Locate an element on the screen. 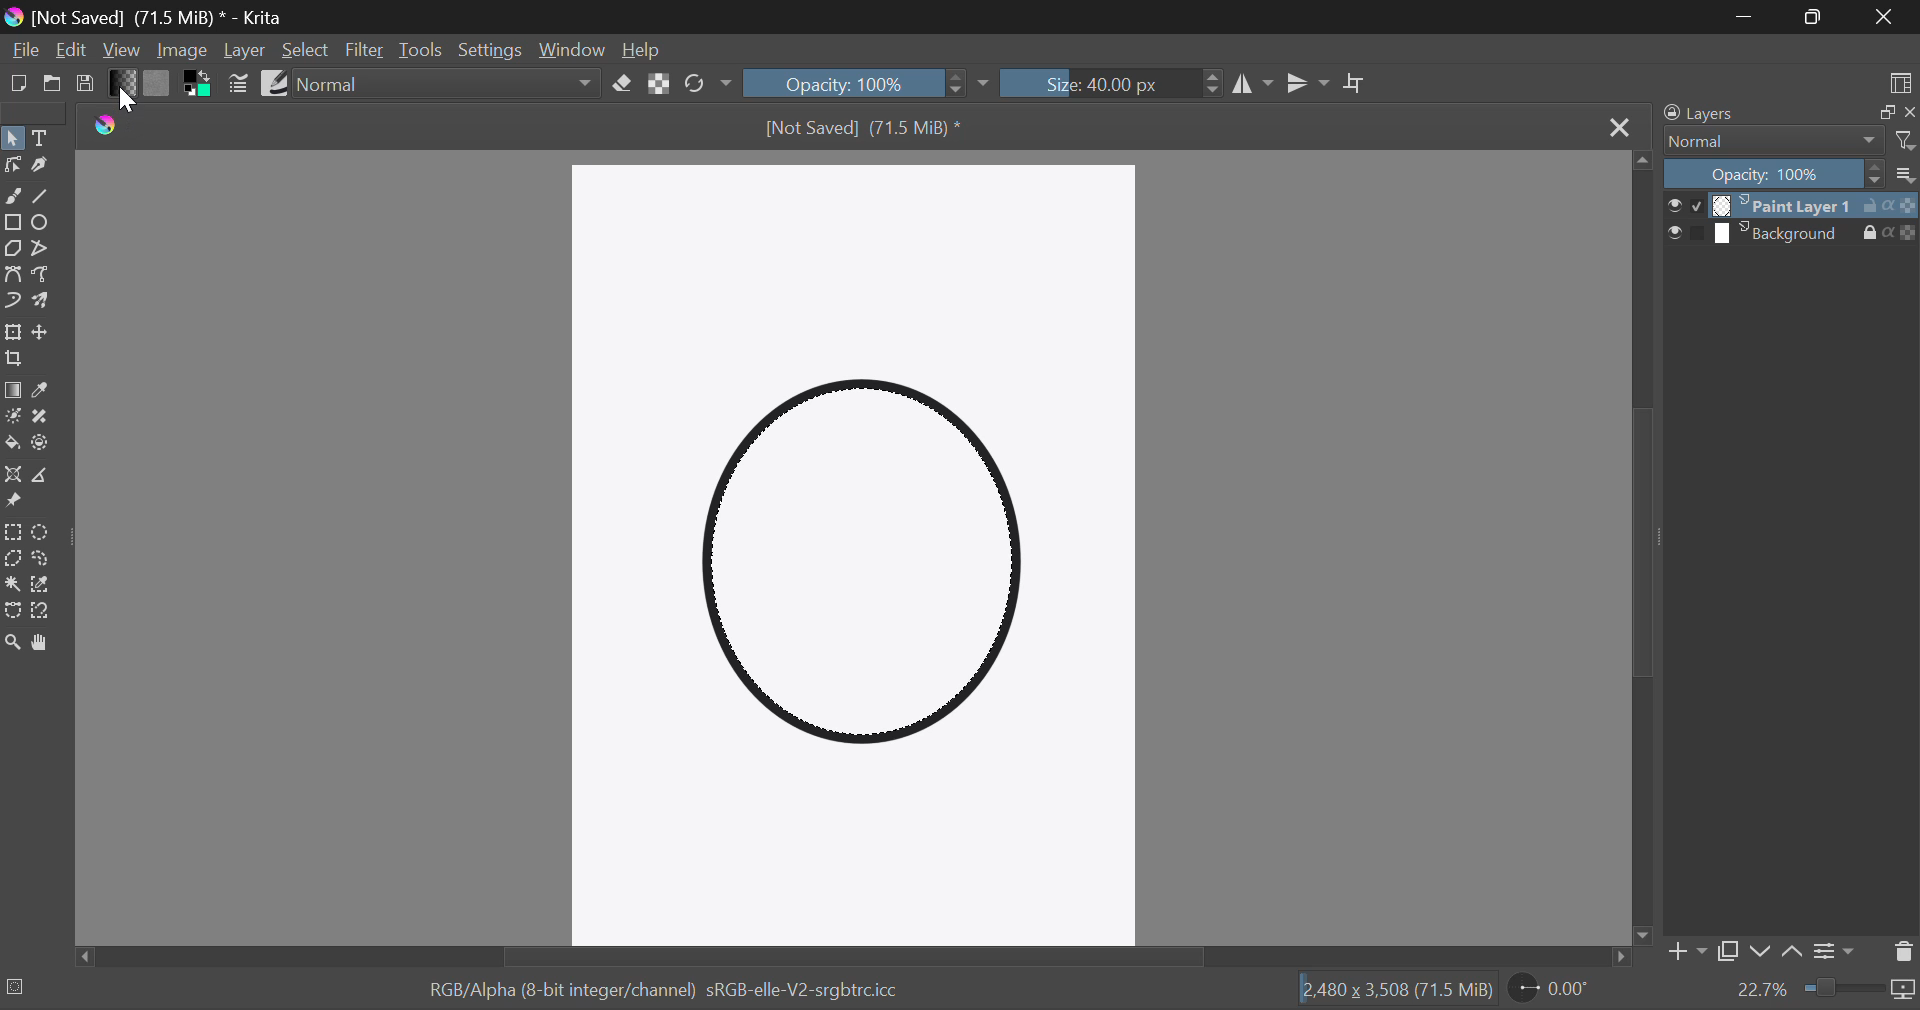 The image size is (1920, 1010). Scroll Bar is located at coordinates (854, 960).